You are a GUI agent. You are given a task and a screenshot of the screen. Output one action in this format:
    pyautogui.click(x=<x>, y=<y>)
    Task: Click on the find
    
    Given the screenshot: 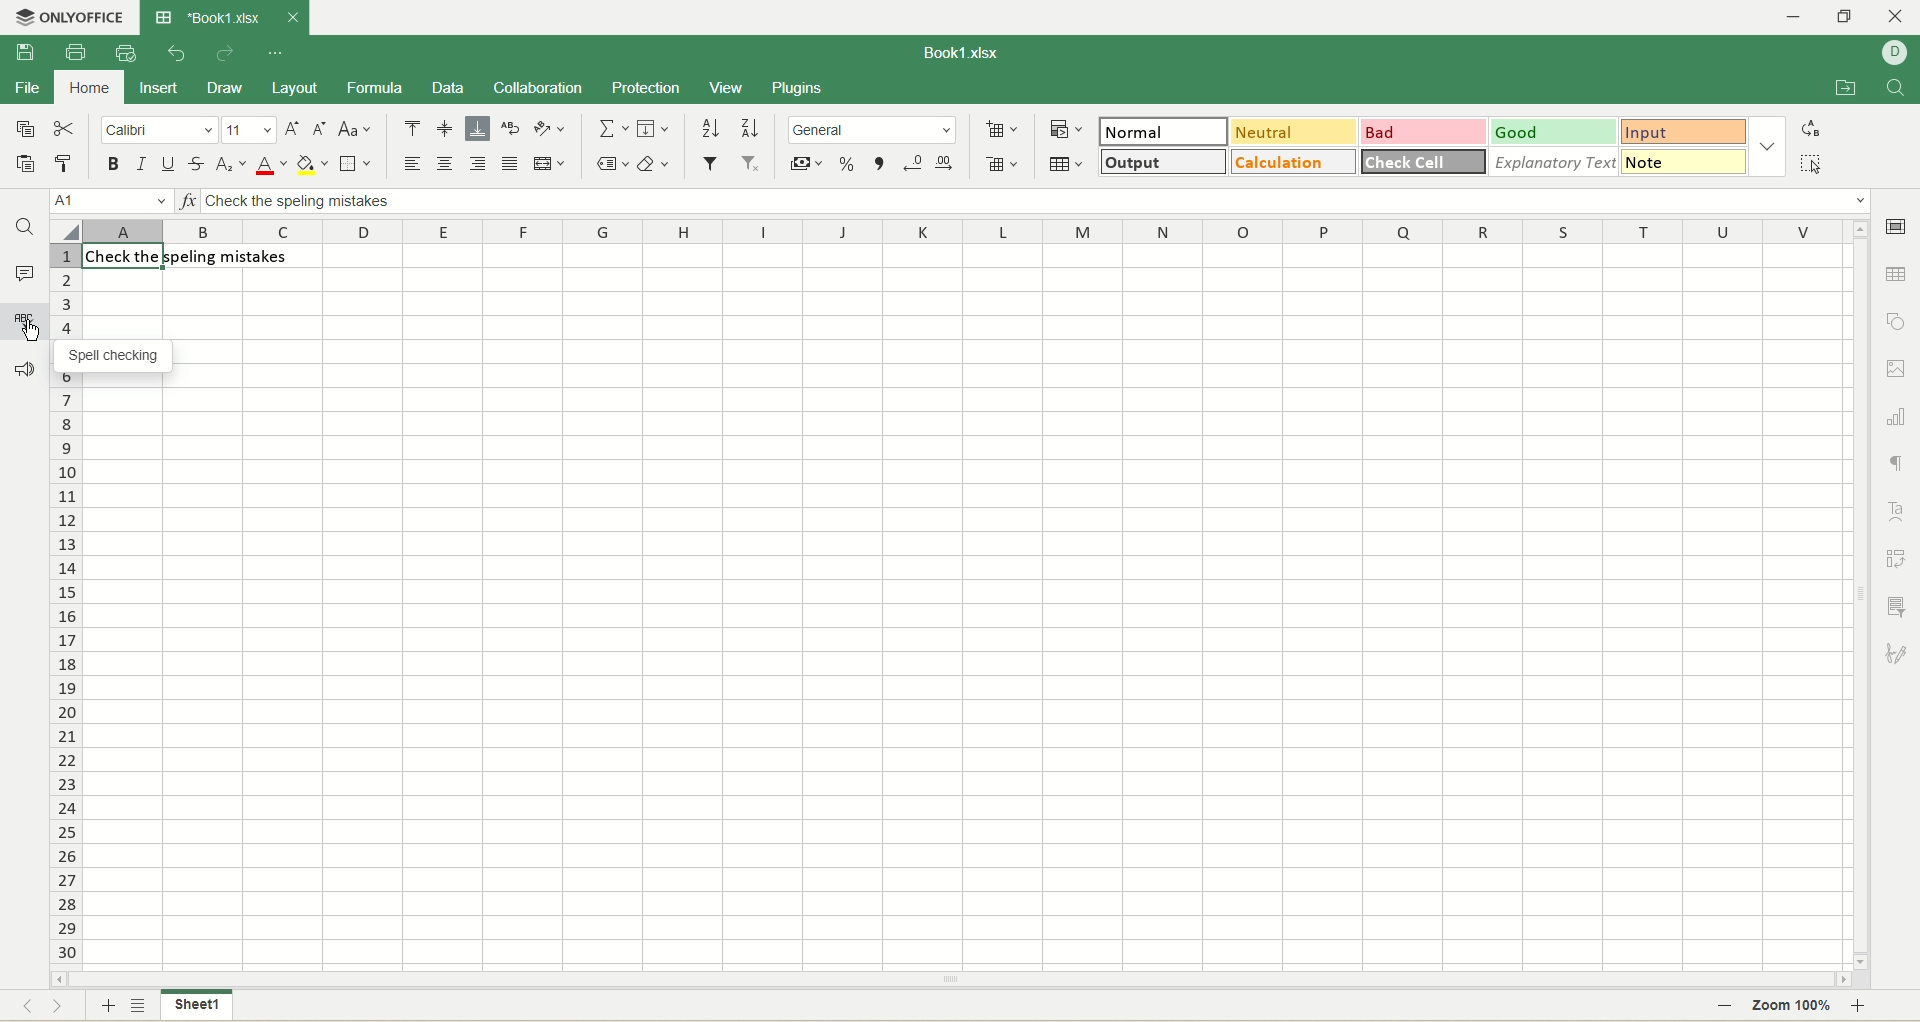 What is the action you would take?
    pyautogui.click(x=27, y=224)
    